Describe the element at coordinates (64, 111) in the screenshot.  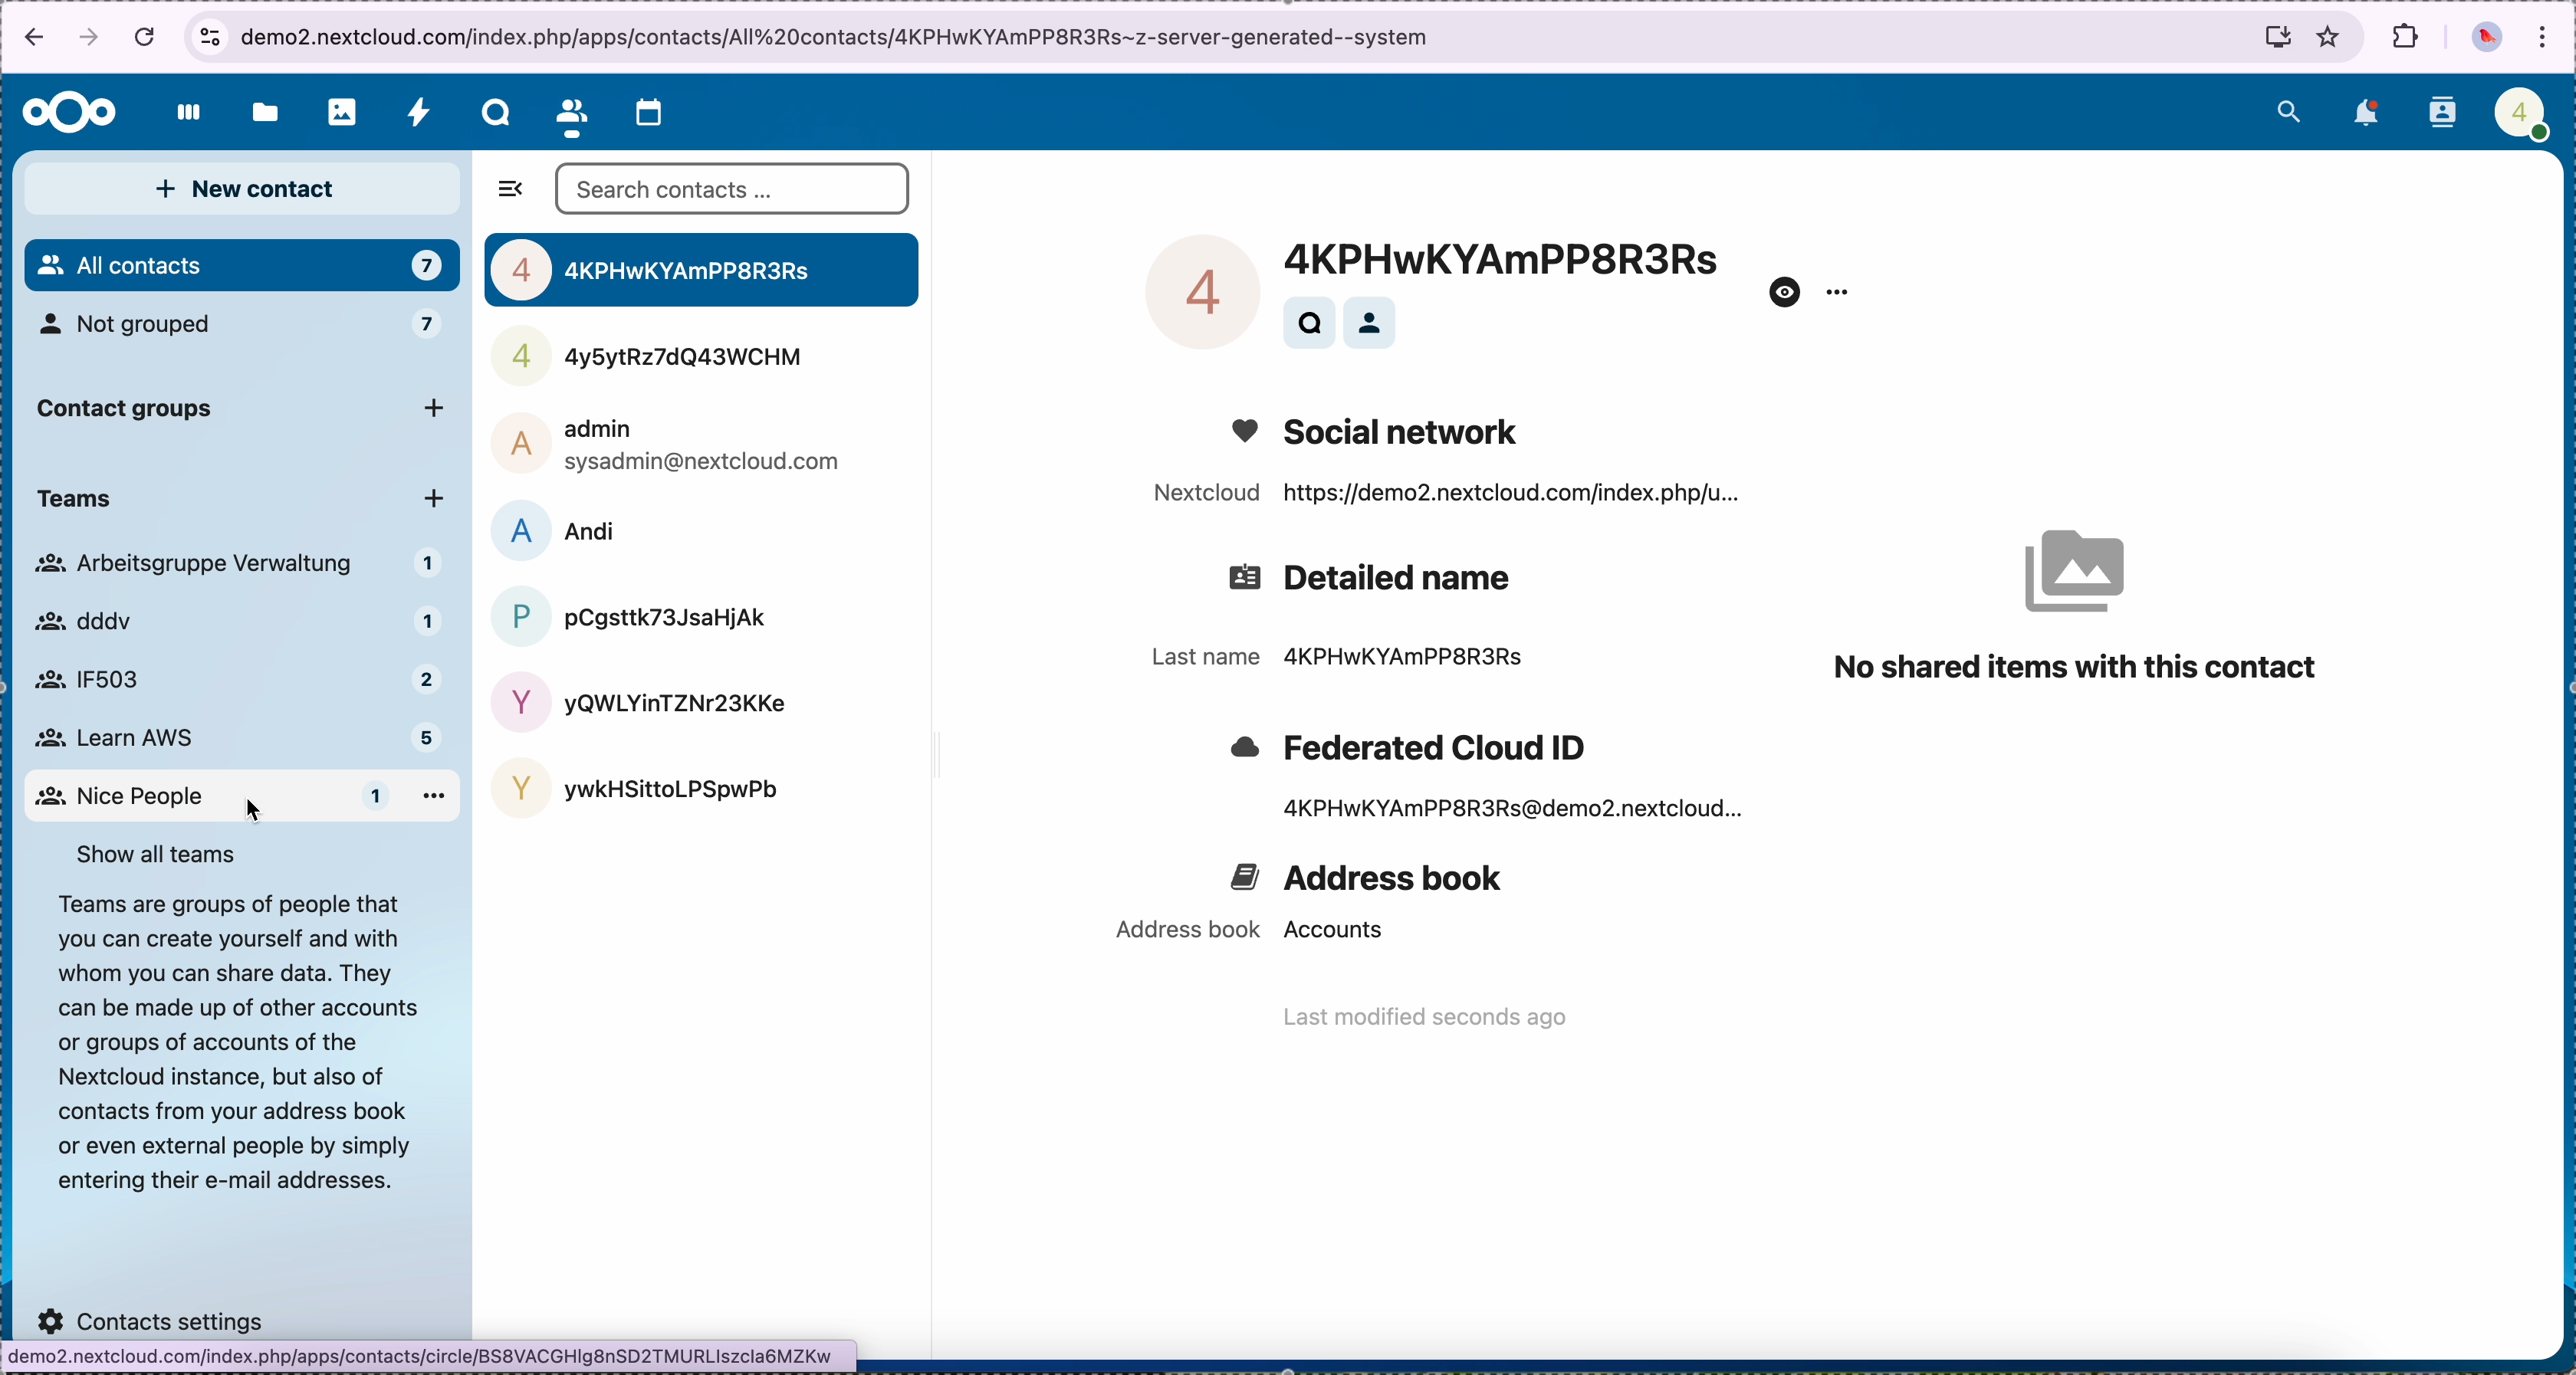
I see `Nextcloud logo` at that location.